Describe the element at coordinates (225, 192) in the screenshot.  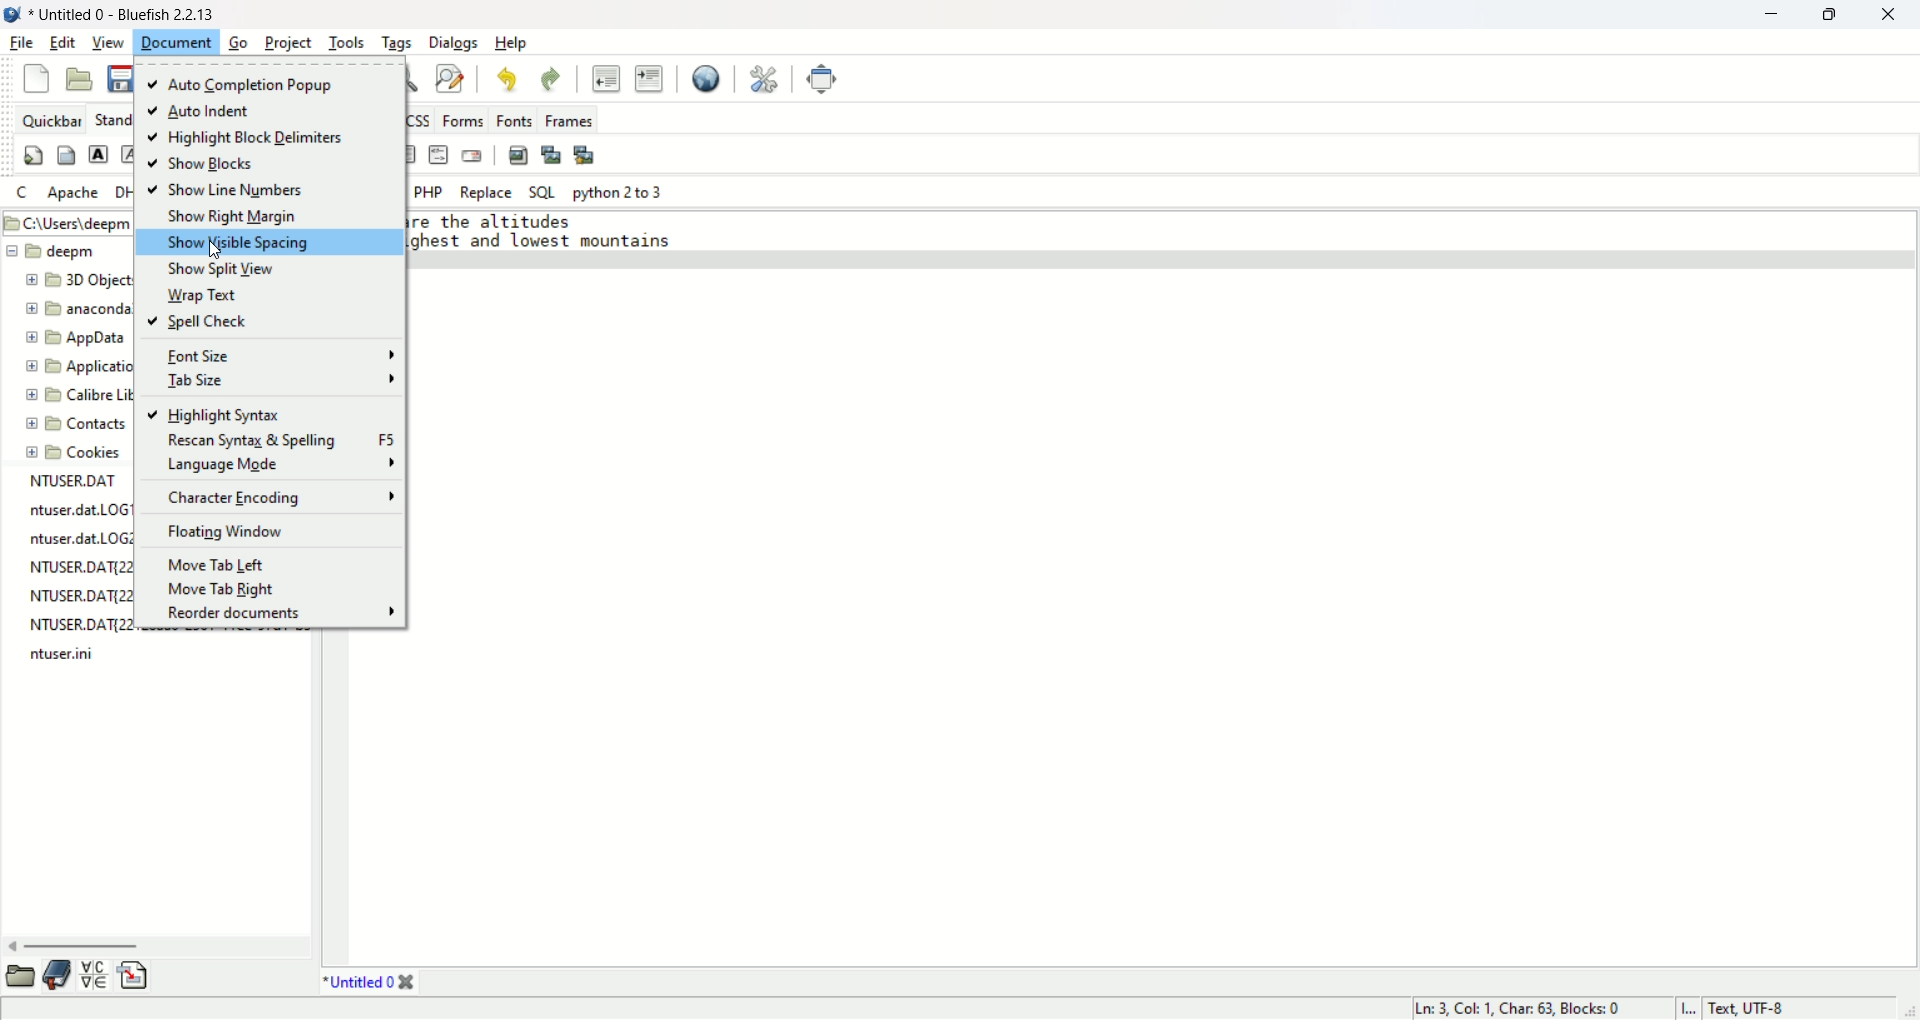
I see `show line numbers` at that location.